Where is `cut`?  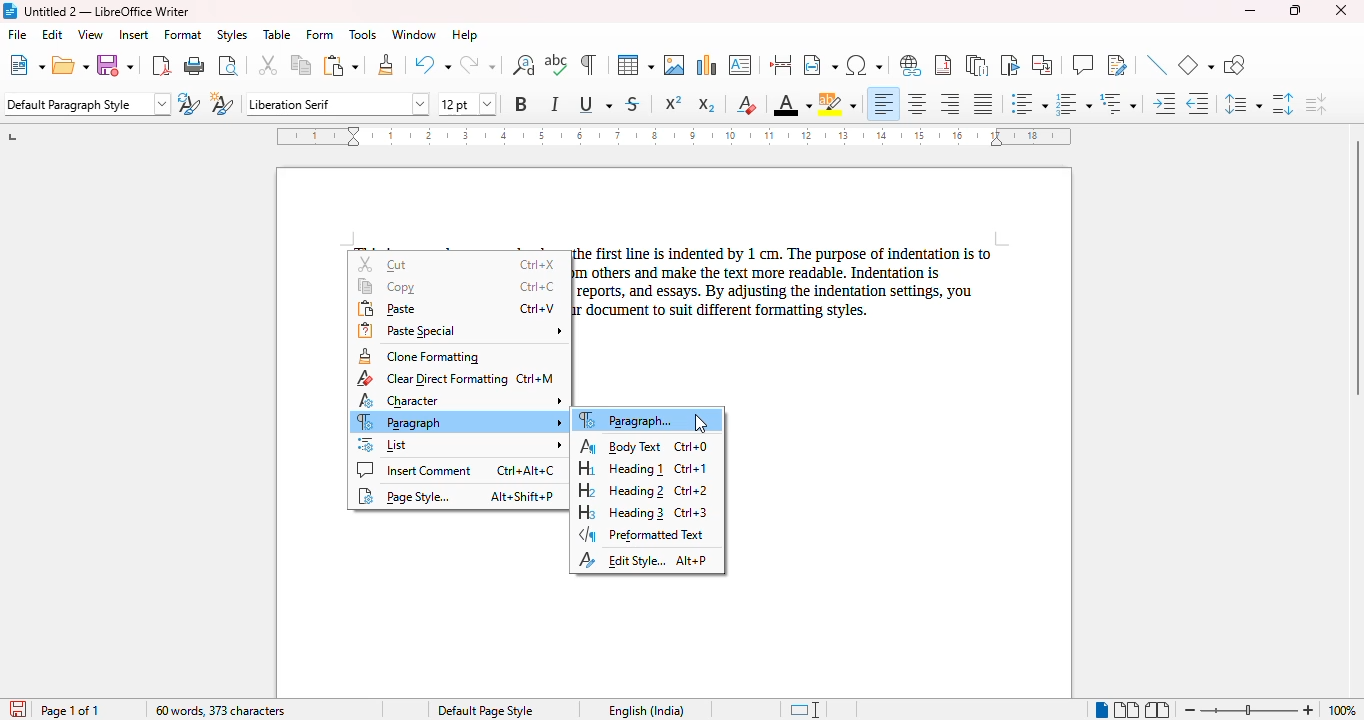 cut is located at coordinates (459, 264).